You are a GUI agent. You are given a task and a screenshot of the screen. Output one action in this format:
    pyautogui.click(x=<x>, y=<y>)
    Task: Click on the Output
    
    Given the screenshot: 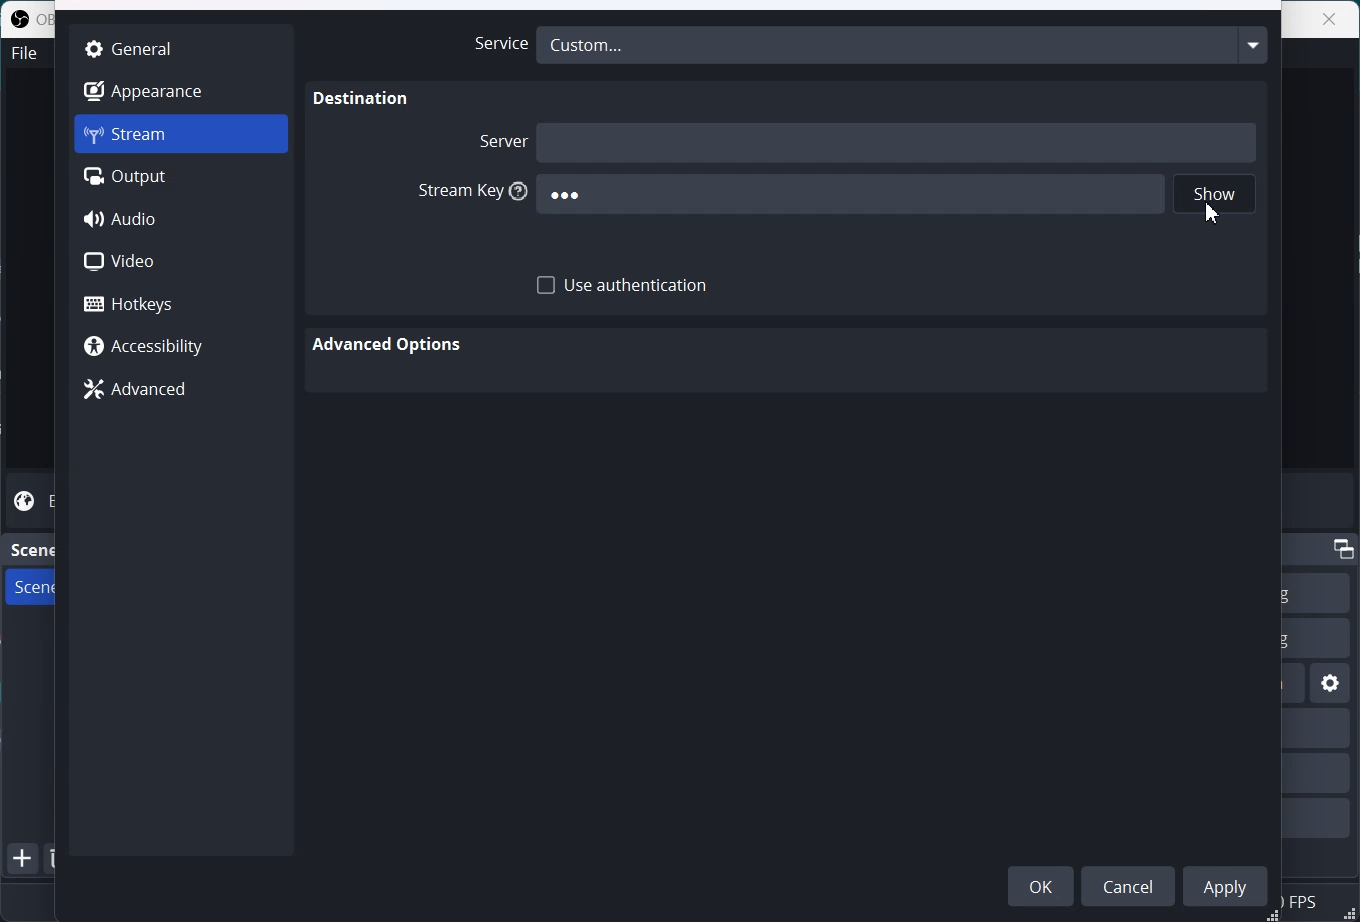 What is the action you would take?
    pyautogui.click(x=181, y=177)
    